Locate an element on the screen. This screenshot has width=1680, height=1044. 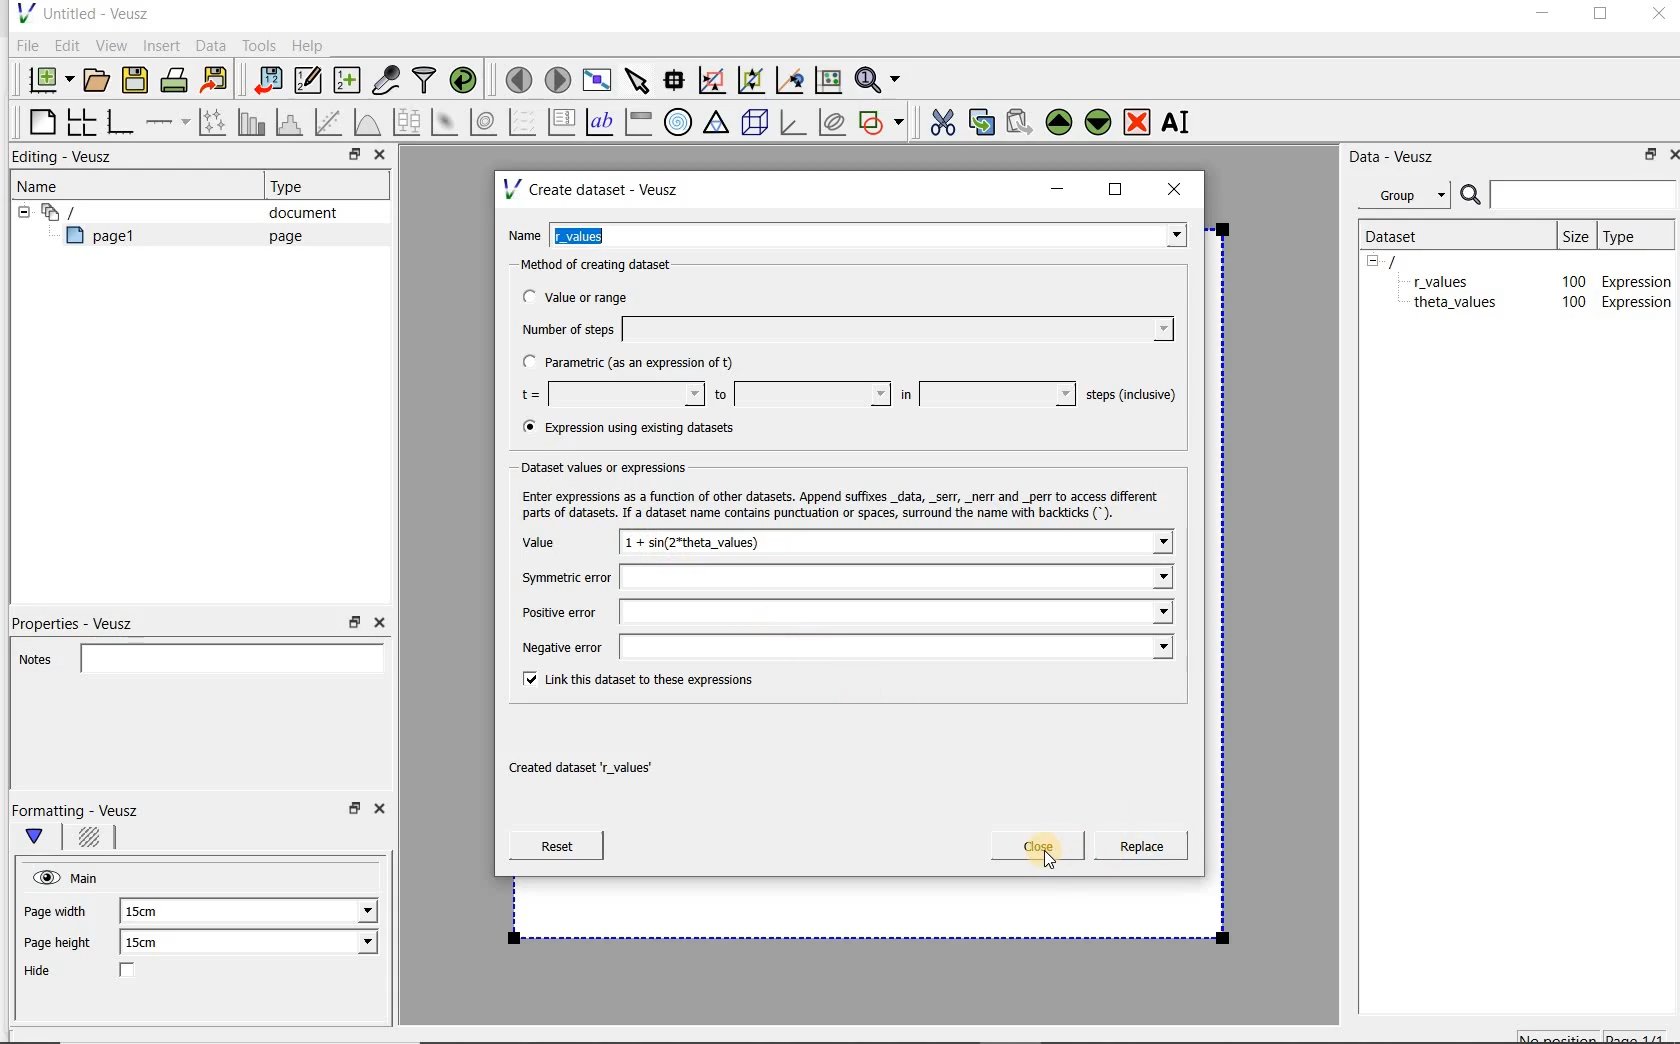
Edit and enter new datasets is located at coordinates (309, 81).